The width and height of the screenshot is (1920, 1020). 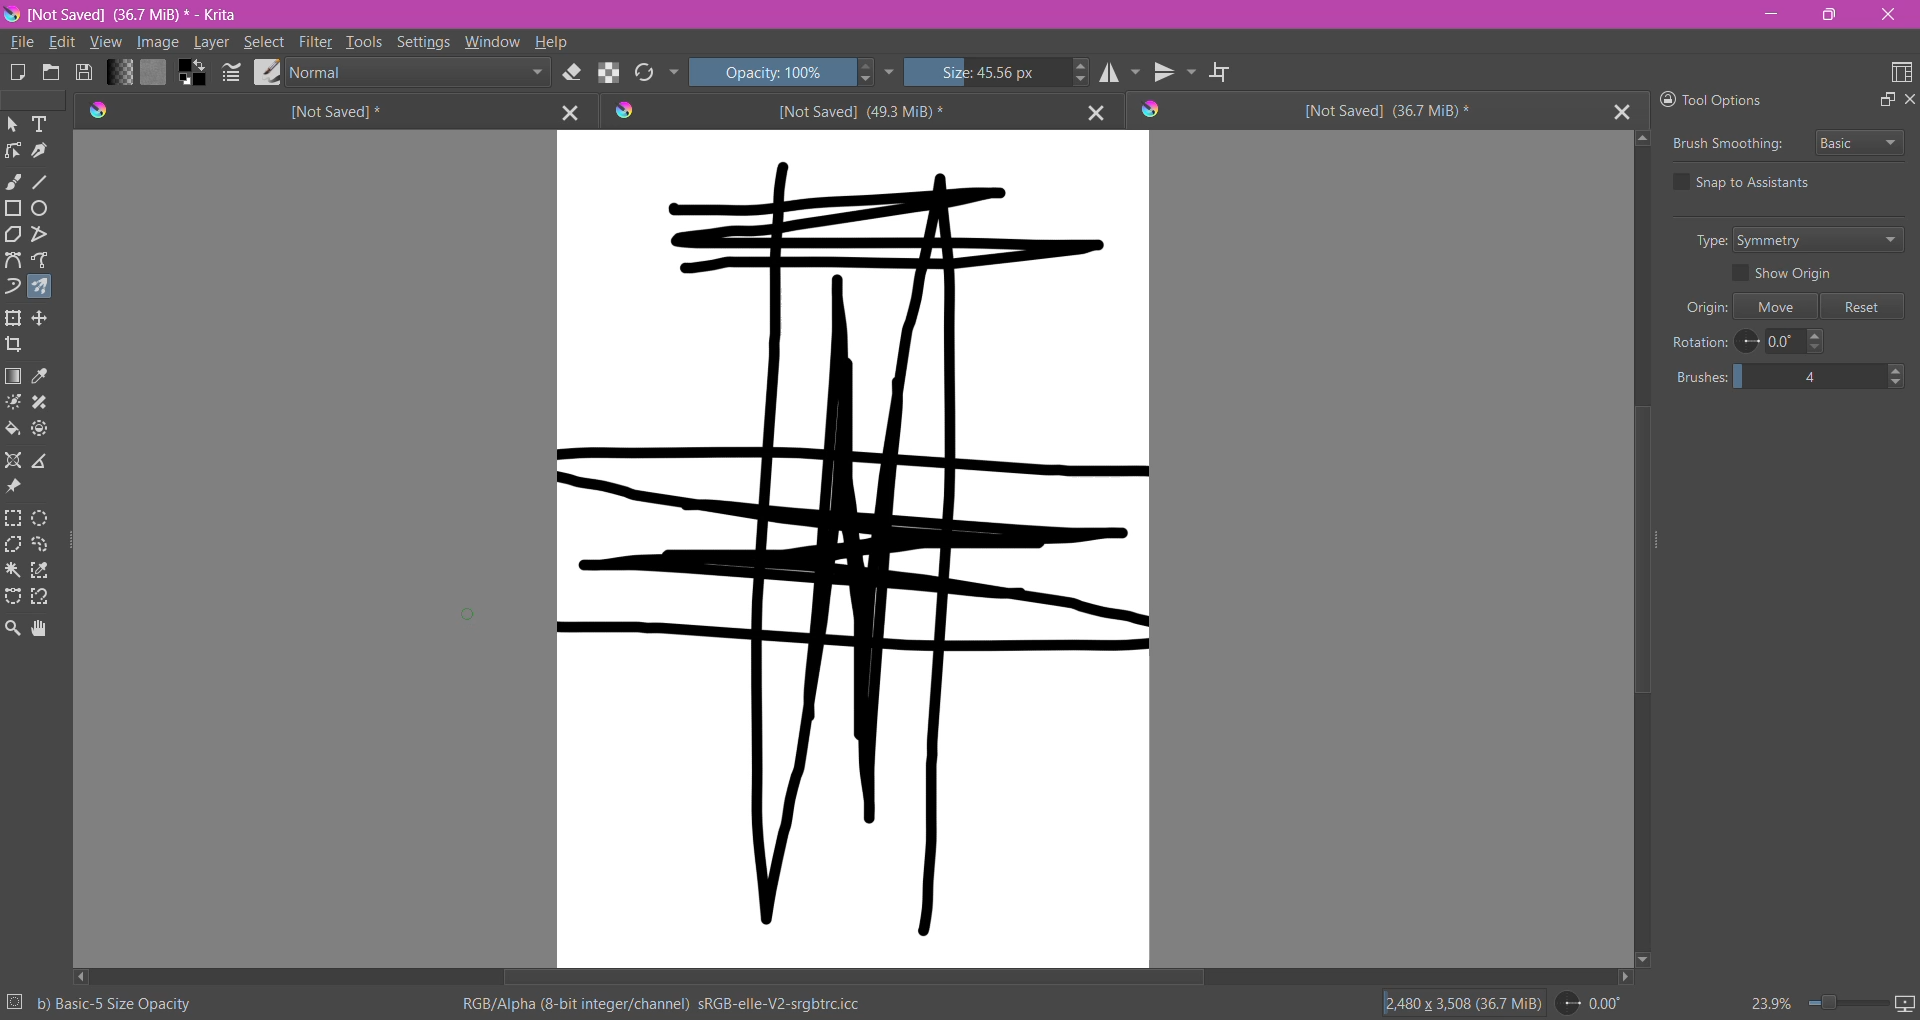 What do you see at coordinates (45, 376) in the screenshot?
I see `Sample a color from the image or current layer` at bounding box center [45, 376].